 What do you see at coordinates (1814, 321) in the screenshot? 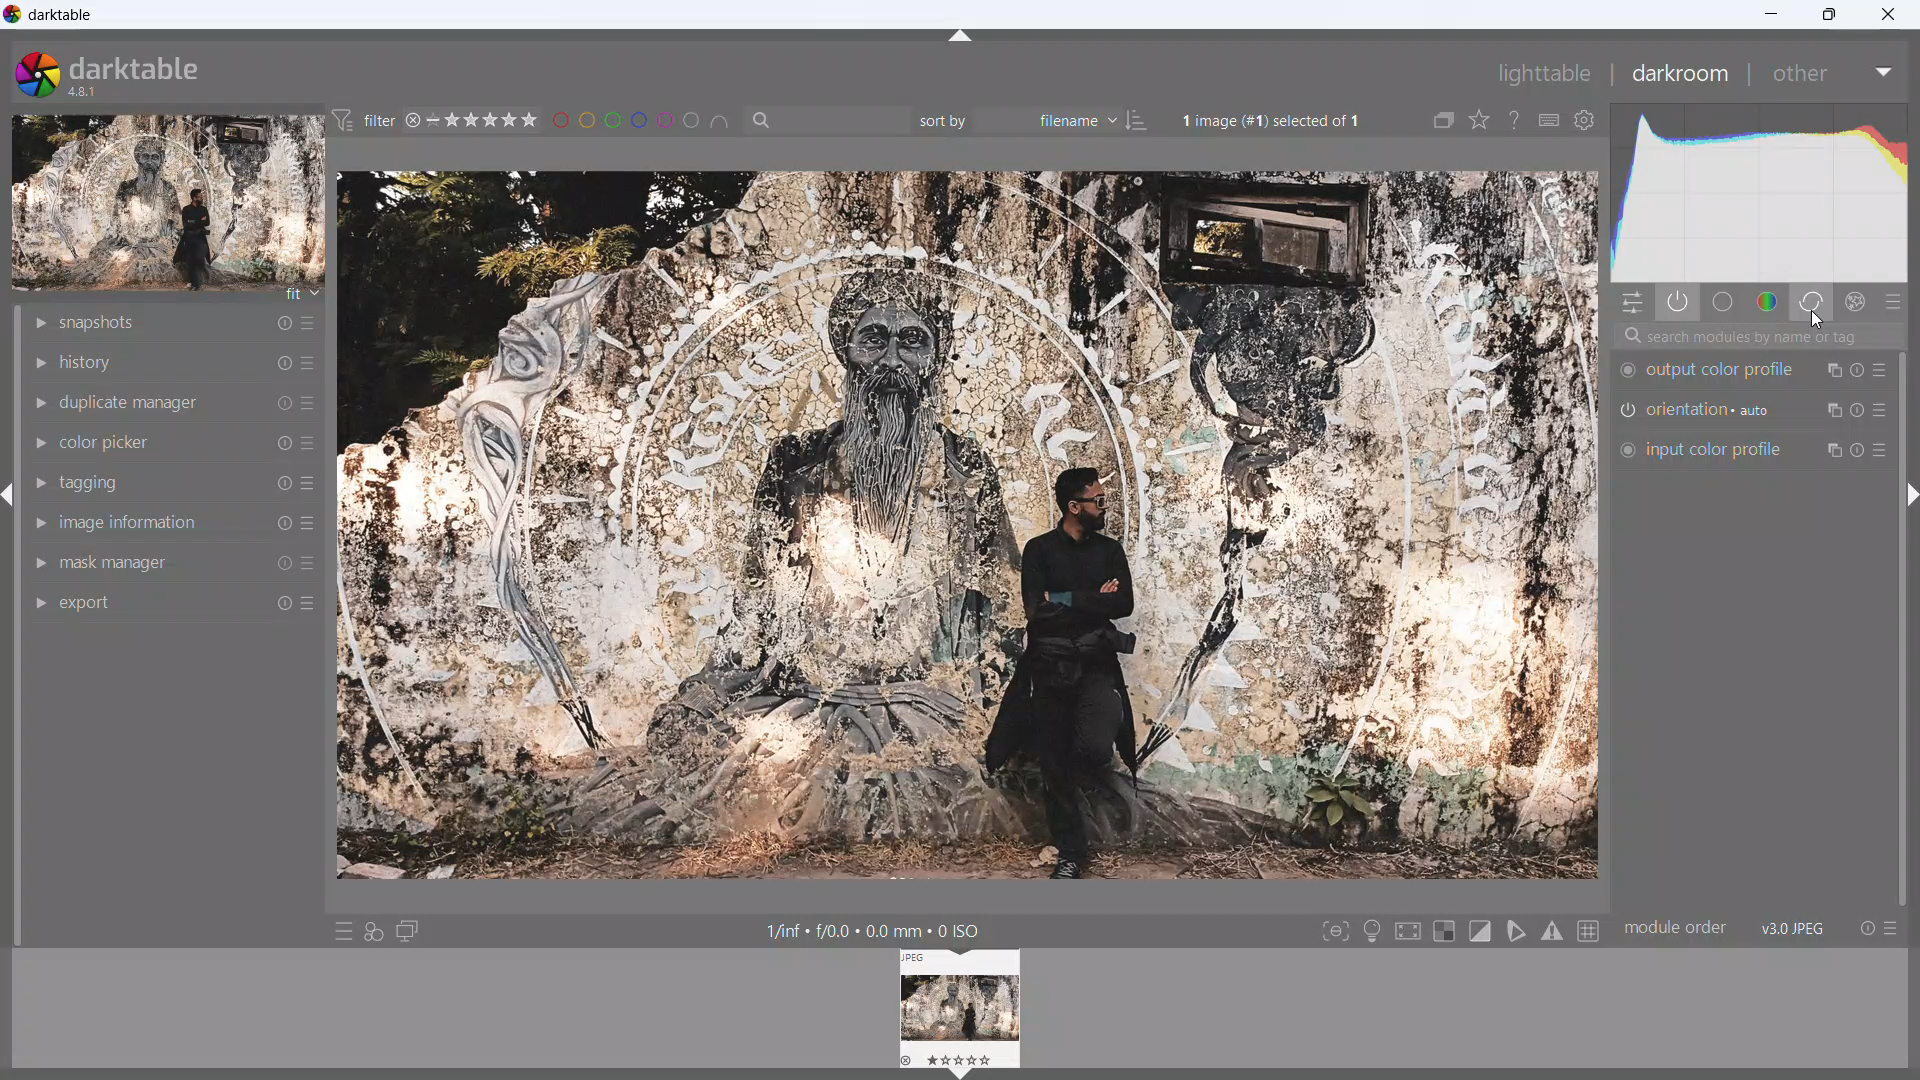
I see `cursor` at bounding box center [1814, 321].